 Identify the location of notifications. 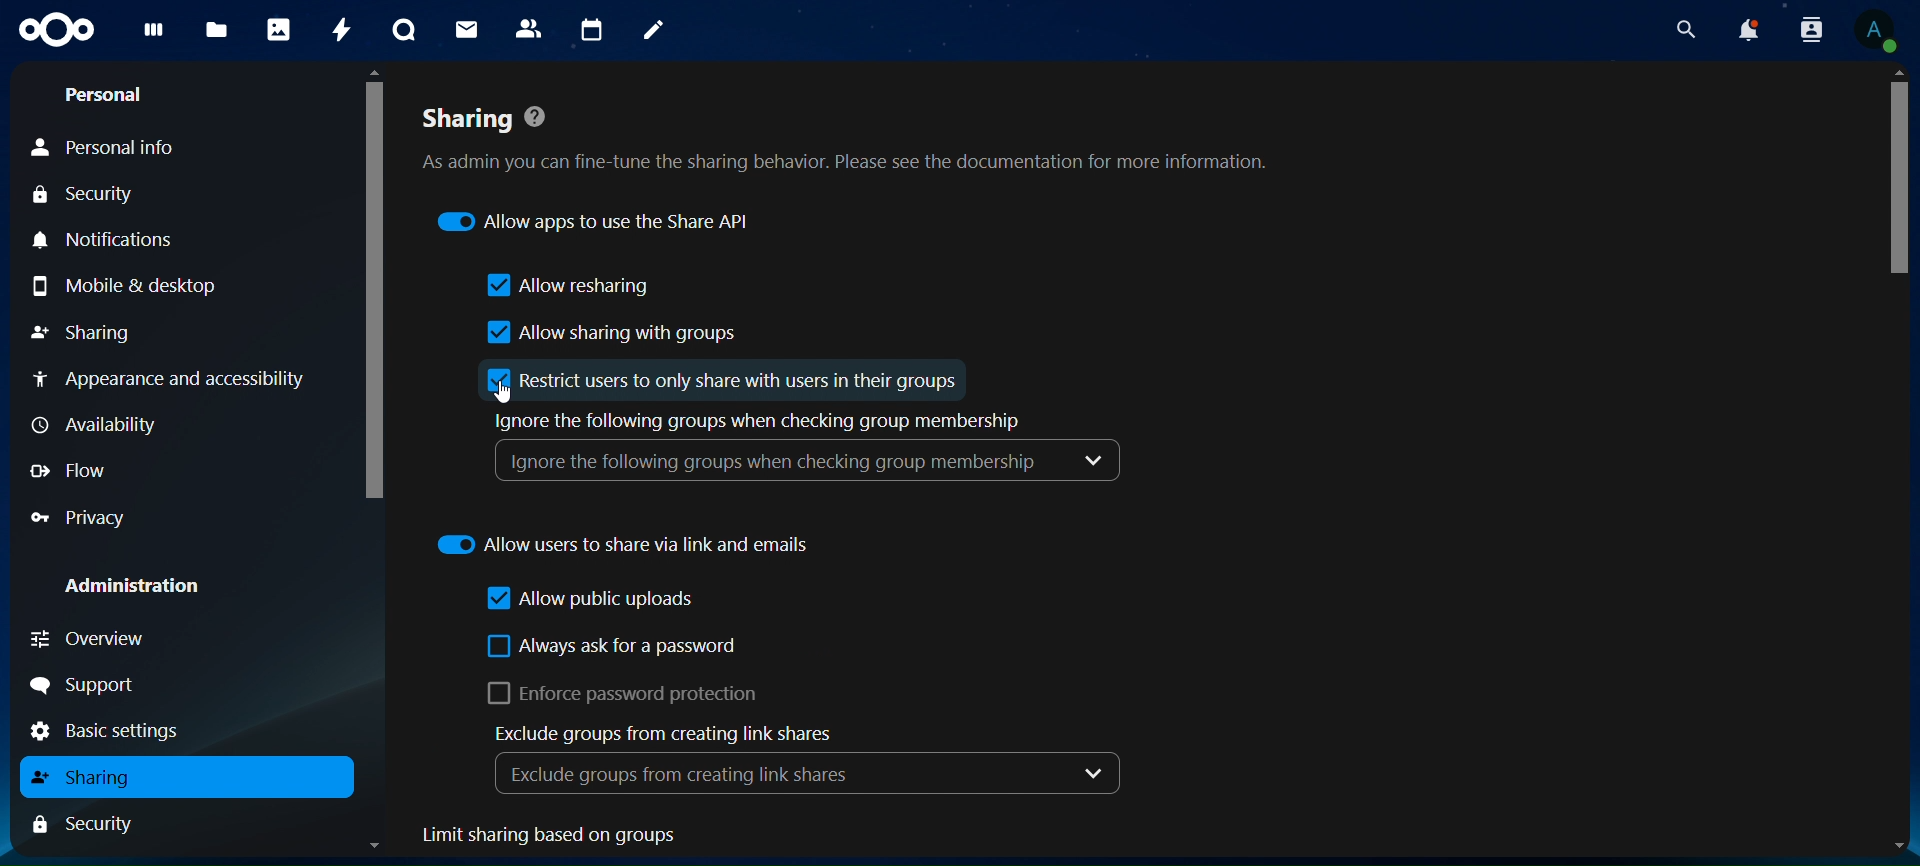
(107, 241).